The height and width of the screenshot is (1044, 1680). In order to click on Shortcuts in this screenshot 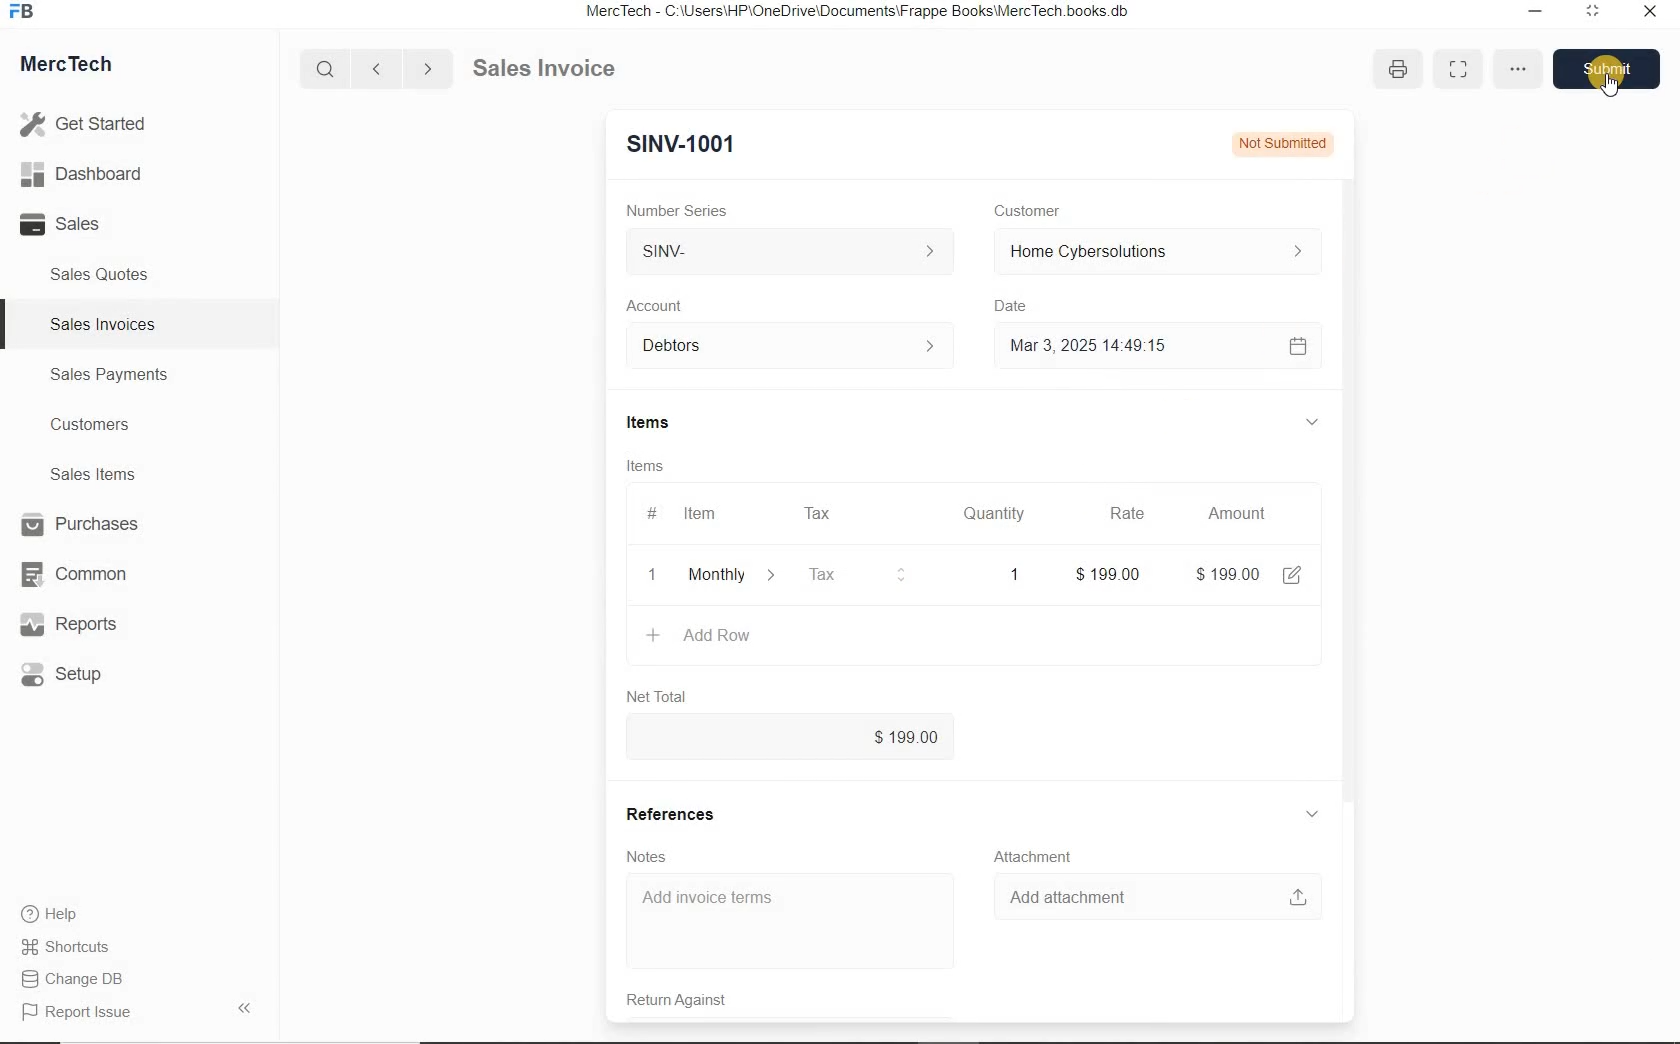, I will do `click(75, 948)`.